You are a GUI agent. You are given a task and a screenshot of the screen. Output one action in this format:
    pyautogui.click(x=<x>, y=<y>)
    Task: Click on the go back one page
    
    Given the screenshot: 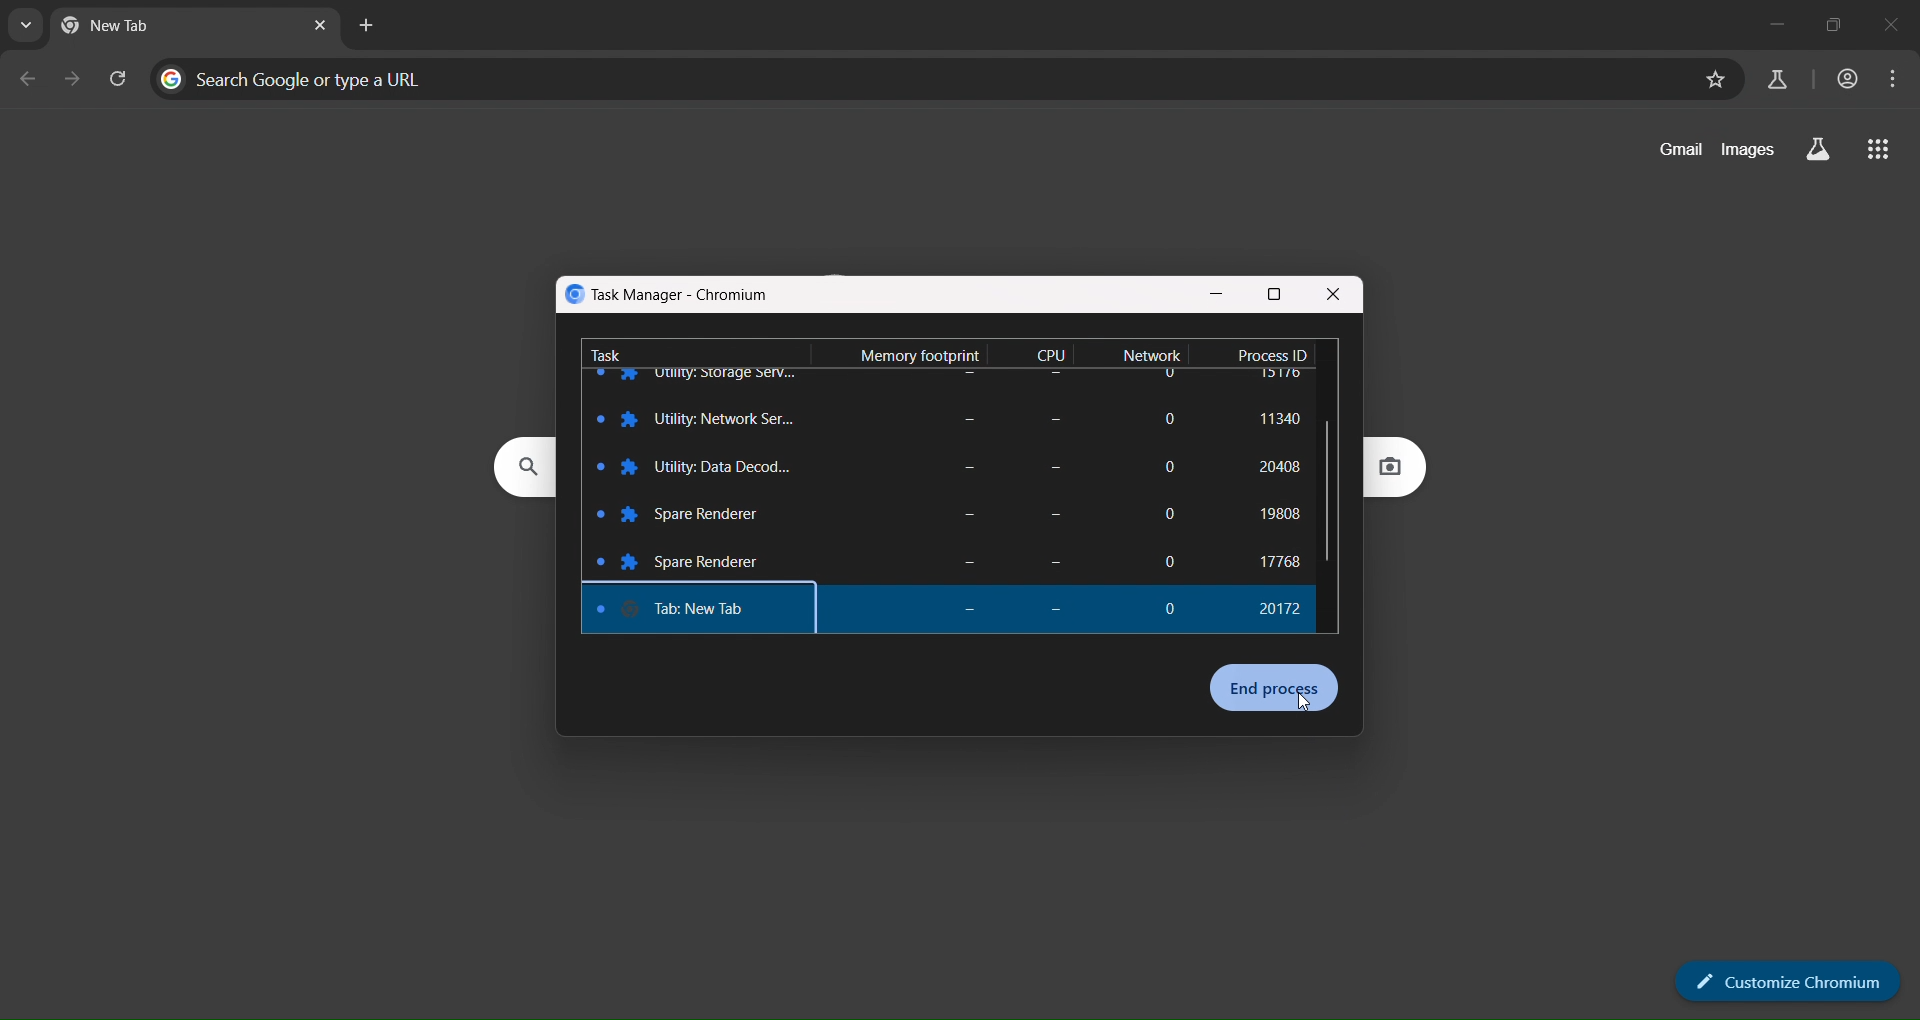 What is the action you would take?
    pyautogui.click(x=28, y=78)
    